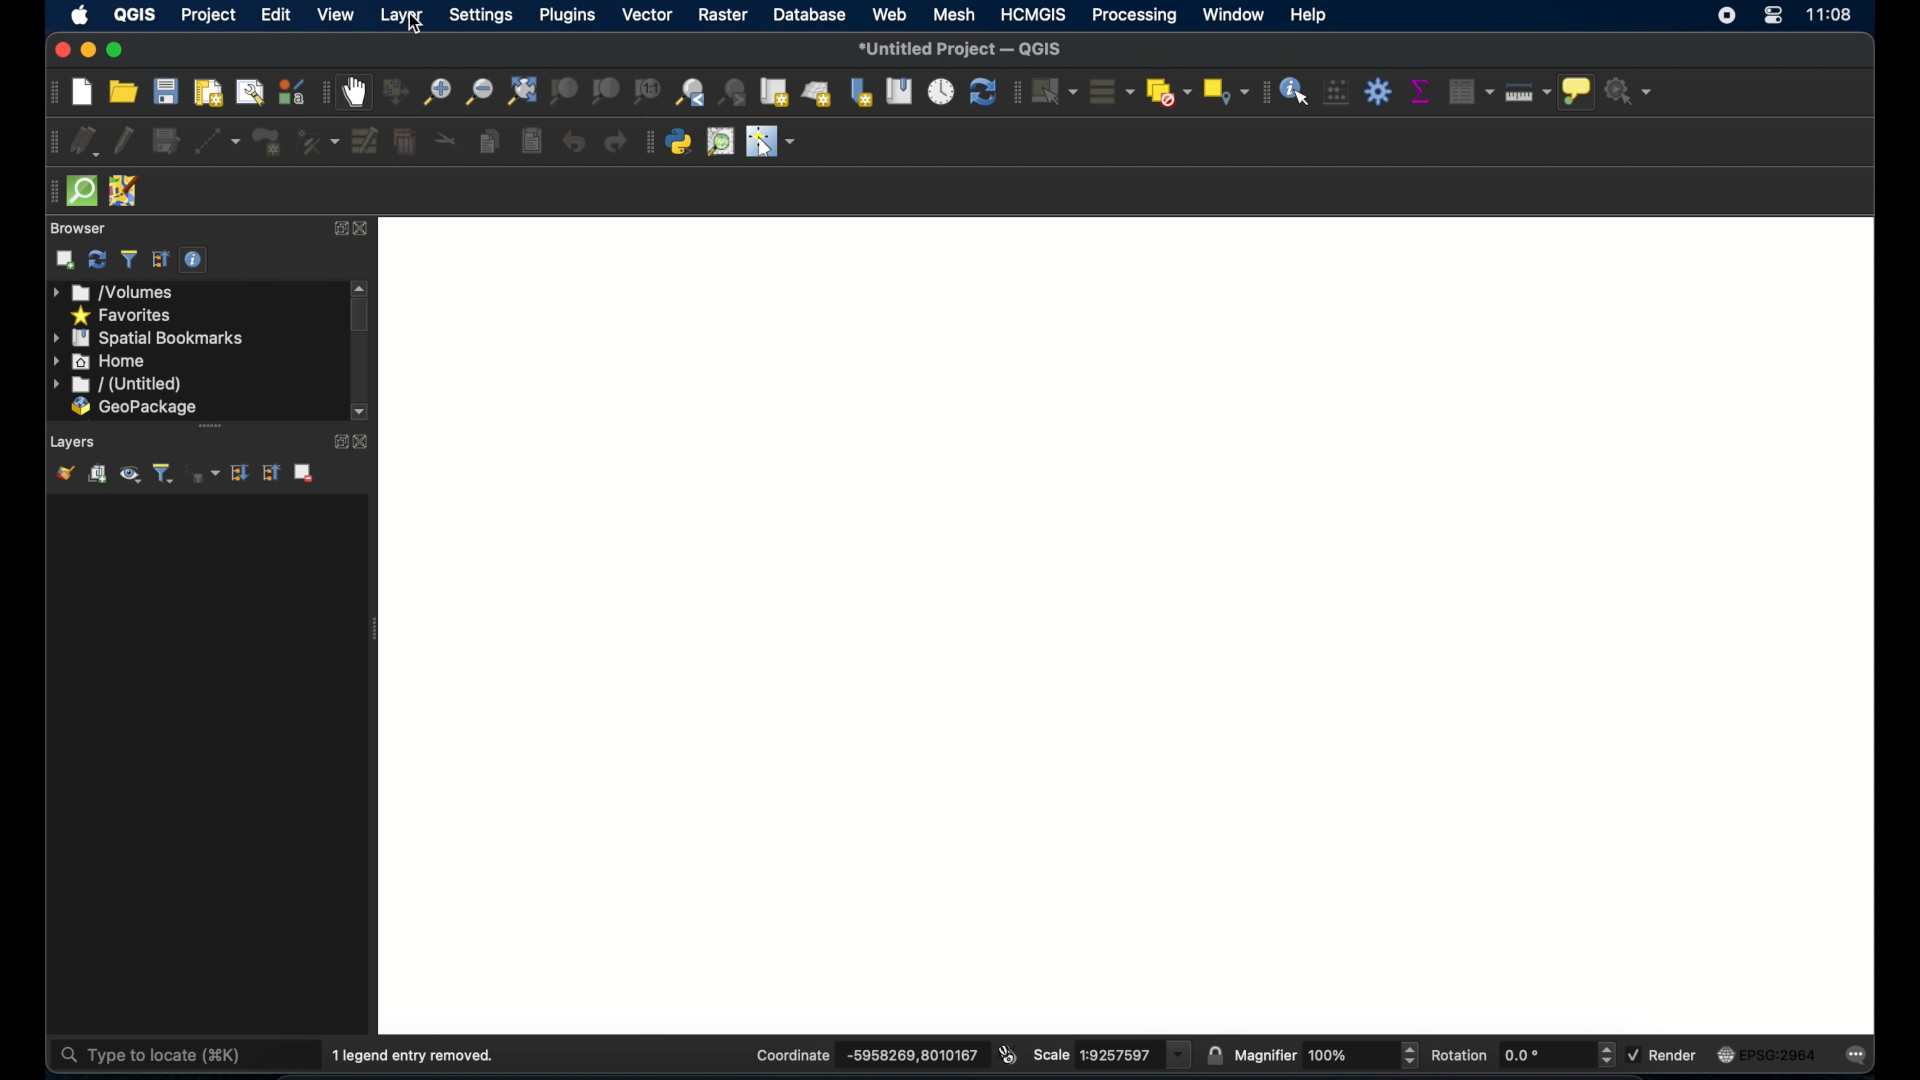  I want to click on scale, so click(1052, 1055).